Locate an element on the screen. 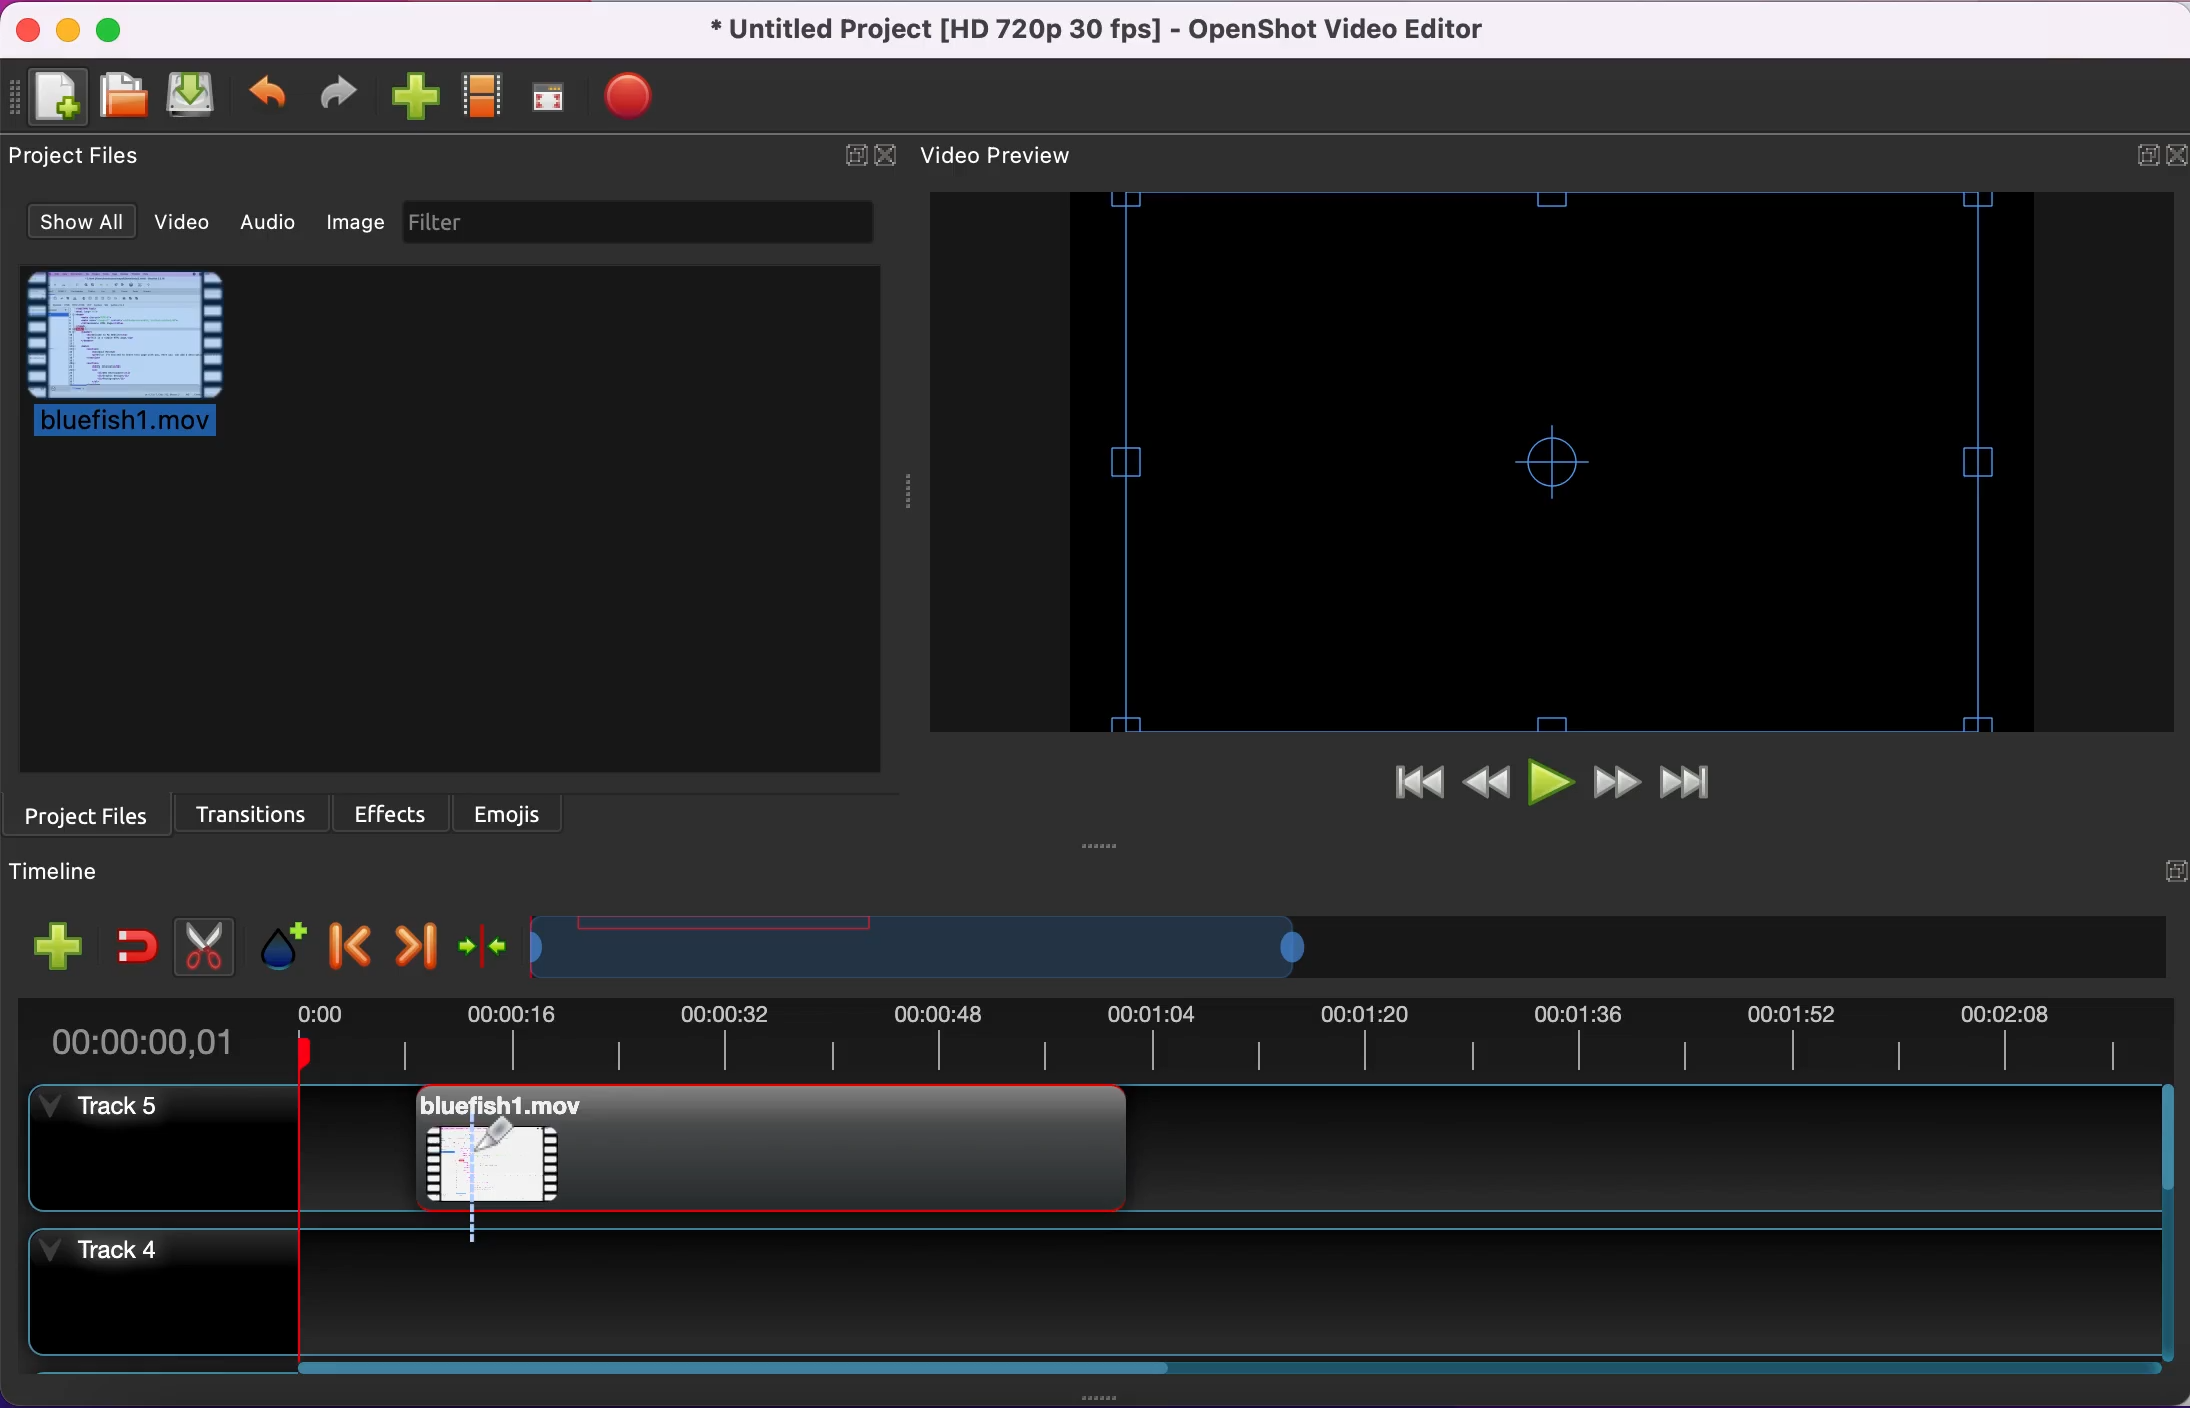 The height and width of the screenshot is (1408, 2190). timeline is located at coordinates (943, 947).